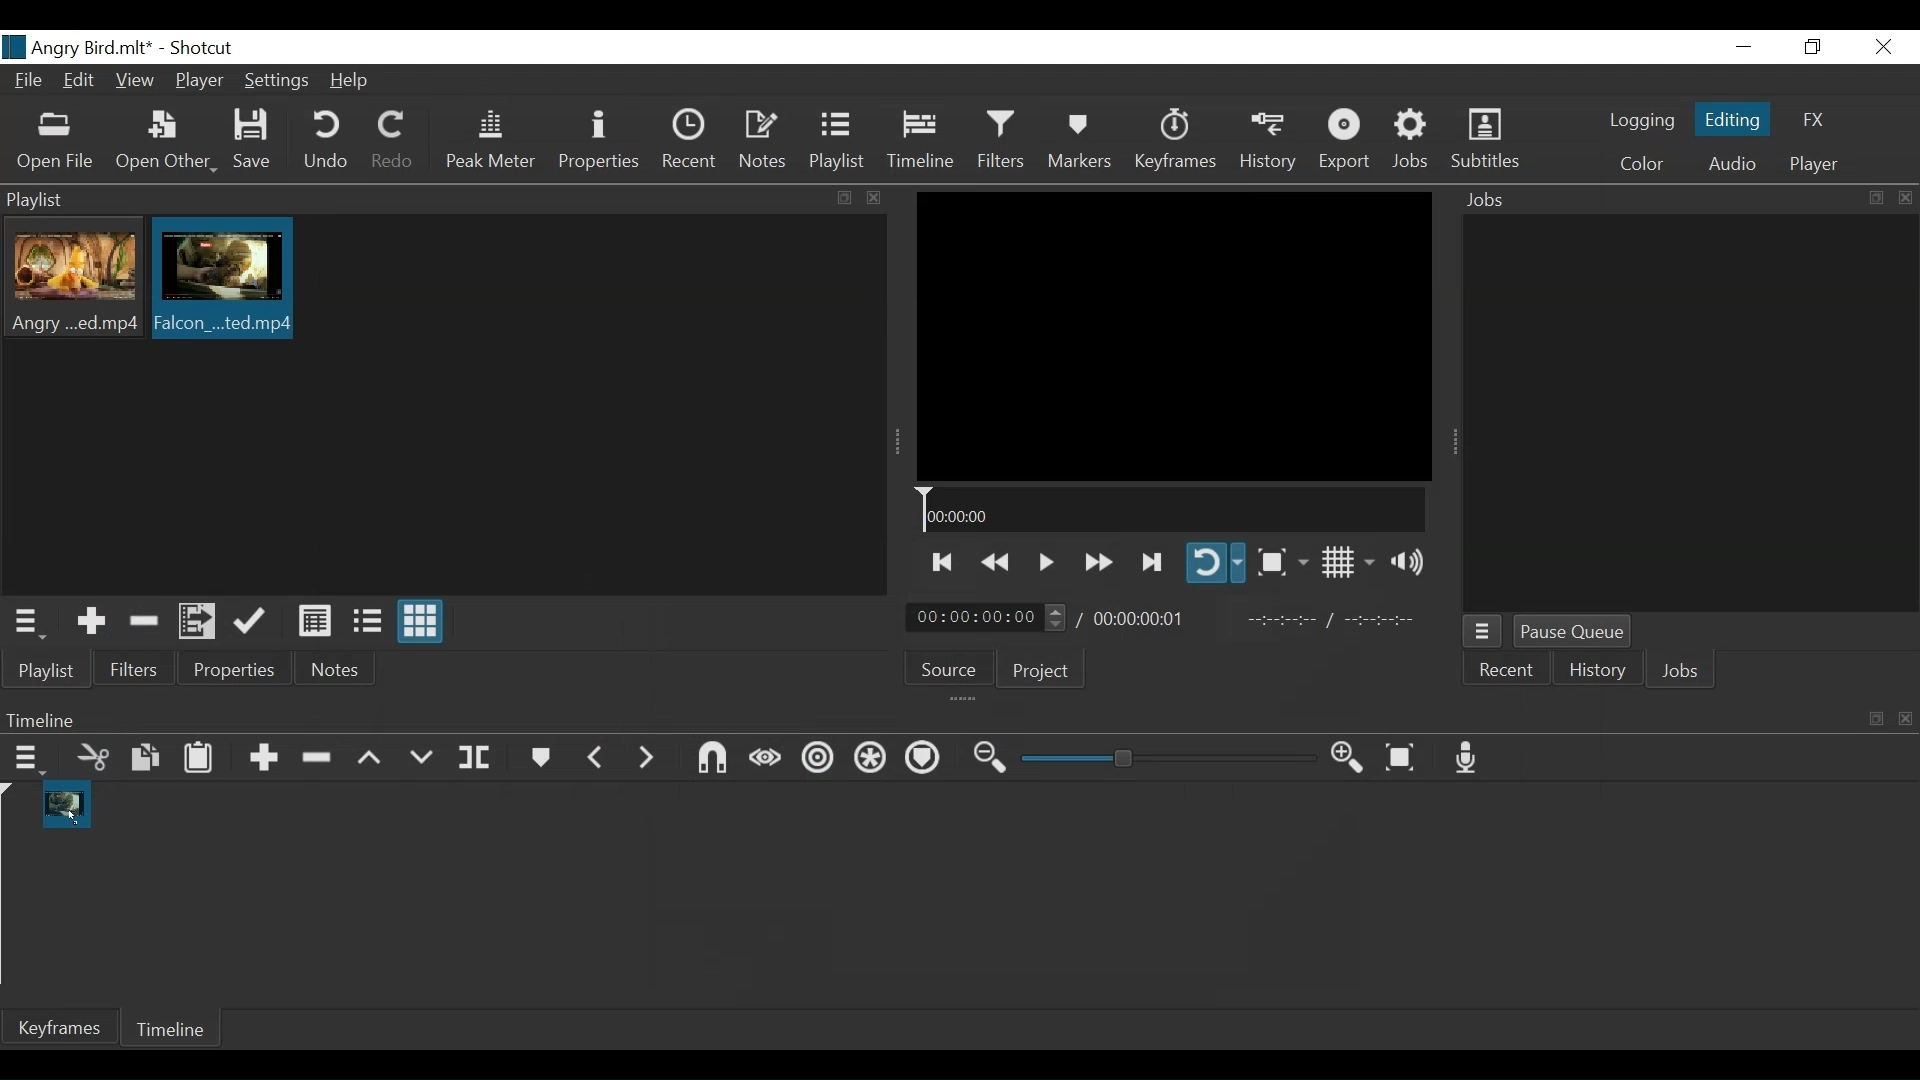 The width and height of the screenshot is (1920, 1080). What do you see at coordinates (871, 760) in the screenshot?
I see `Ripple all tracks` at bounding box center [871, 760].